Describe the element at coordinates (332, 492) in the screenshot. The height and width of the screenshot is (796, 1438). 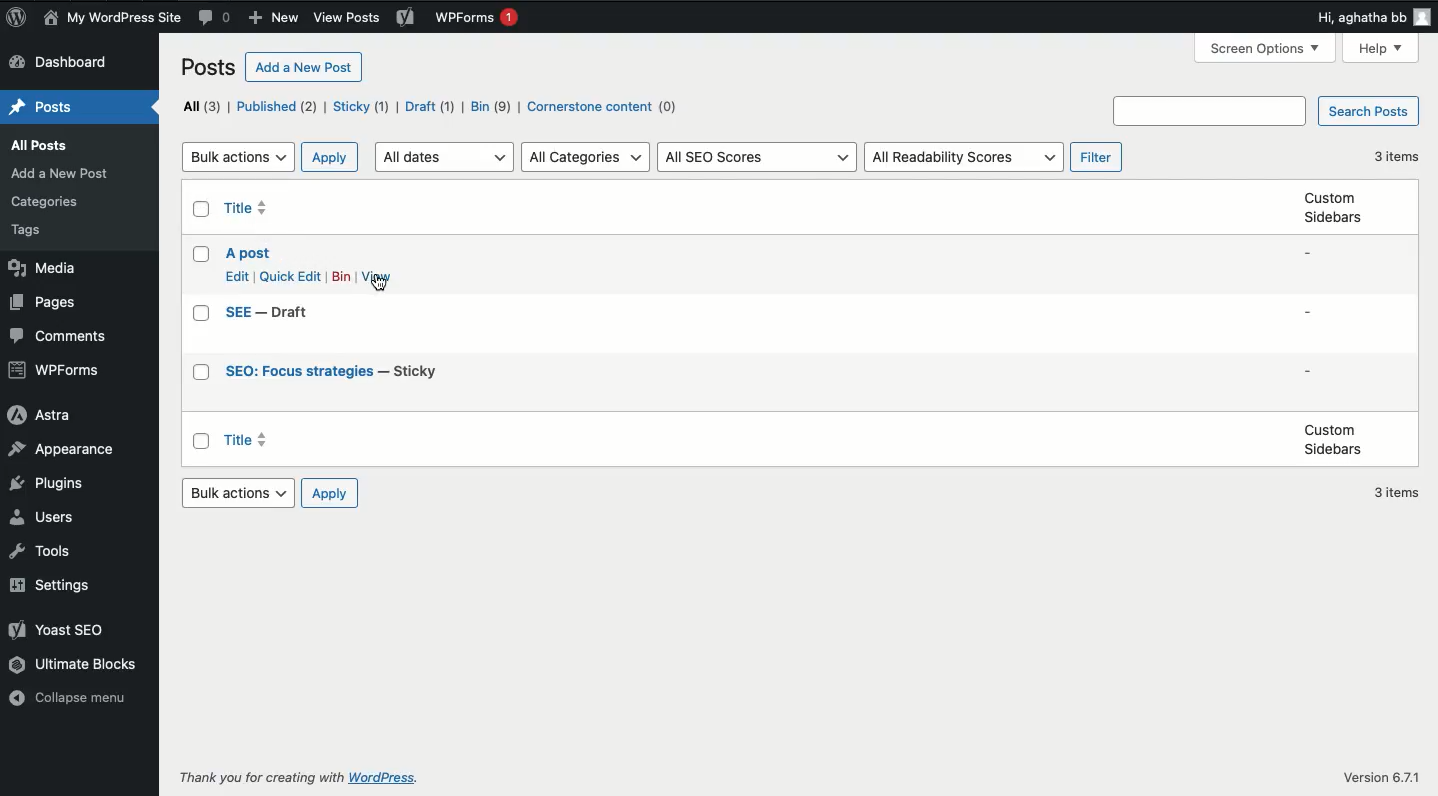
I see `Apply` at that location.